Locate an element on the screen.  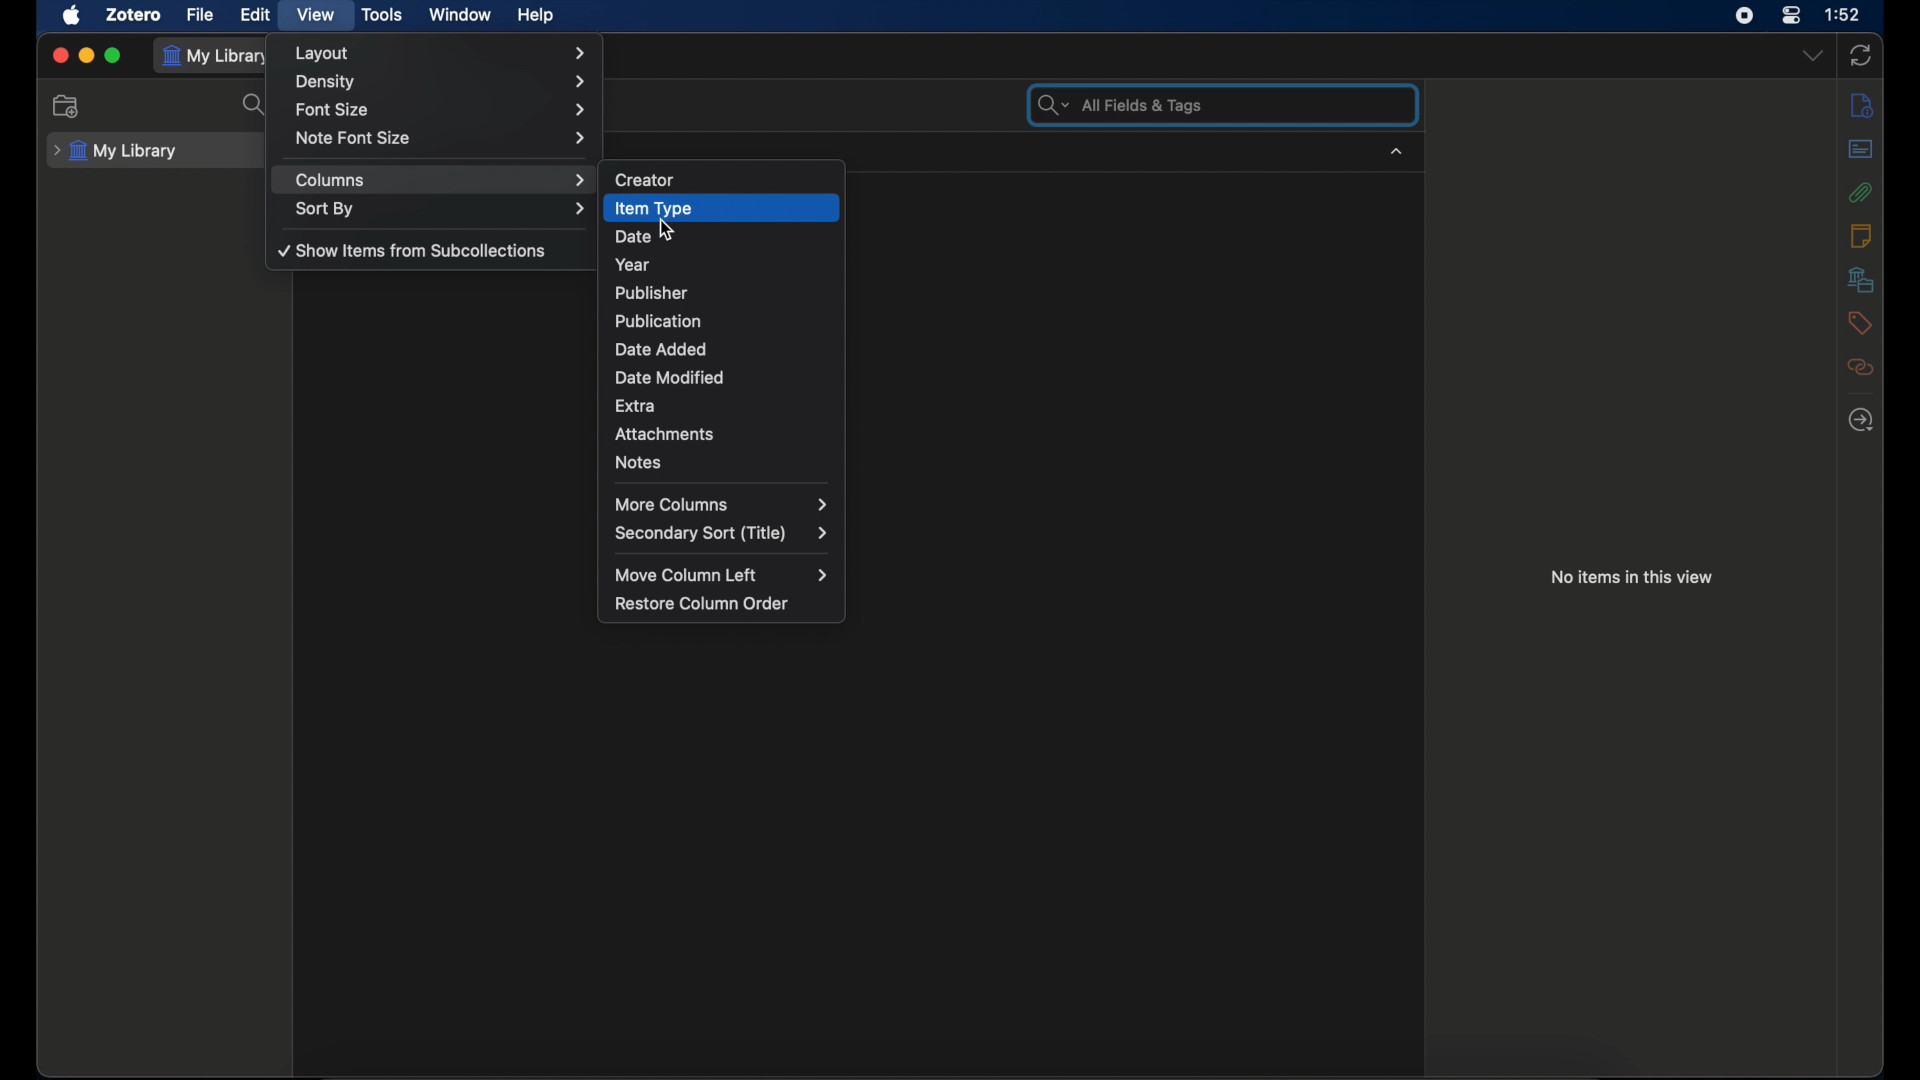
more columns is located at coordinates (722, 504).